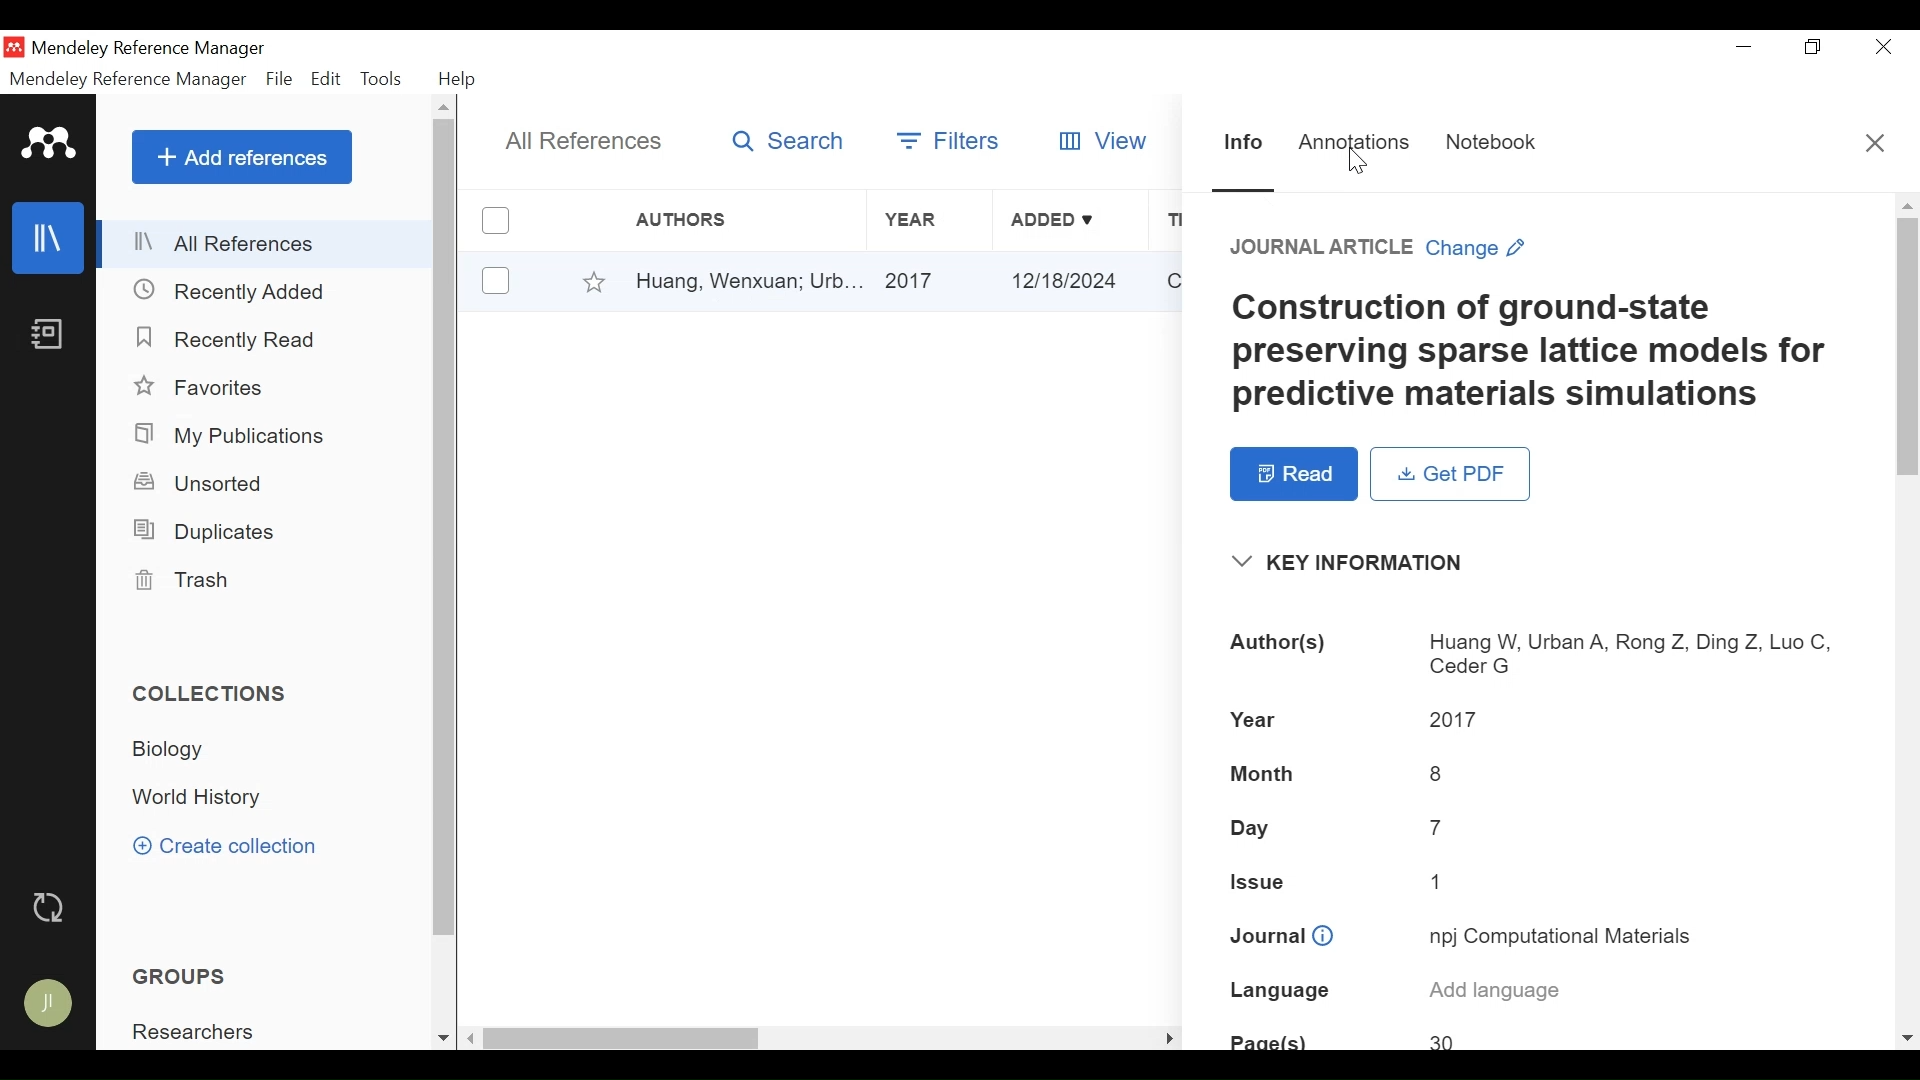 Image resolution: width=1920 pixels, height=1080 pixels. What do you see at coordinates (1261, 880) in the screenshot?
I see `Issue` at bounding box center [1261, 880].